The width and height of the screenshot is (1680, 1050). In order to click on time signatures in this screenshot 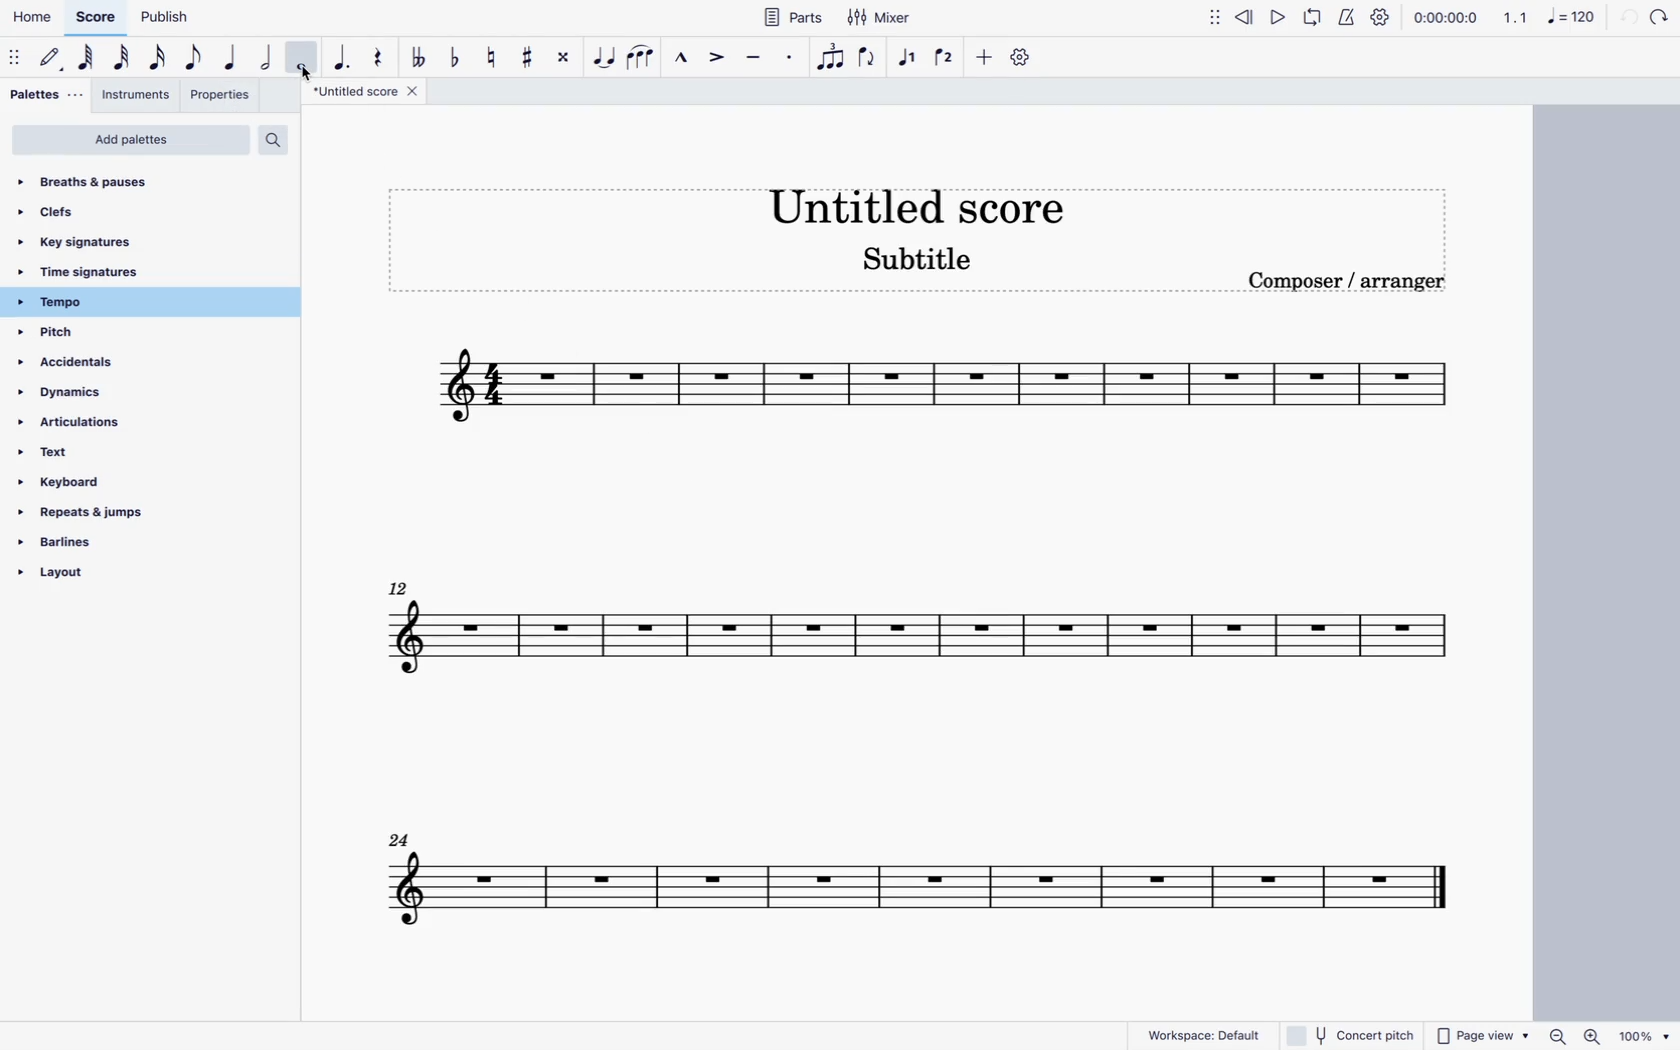, I will do `click(143, 272)`.